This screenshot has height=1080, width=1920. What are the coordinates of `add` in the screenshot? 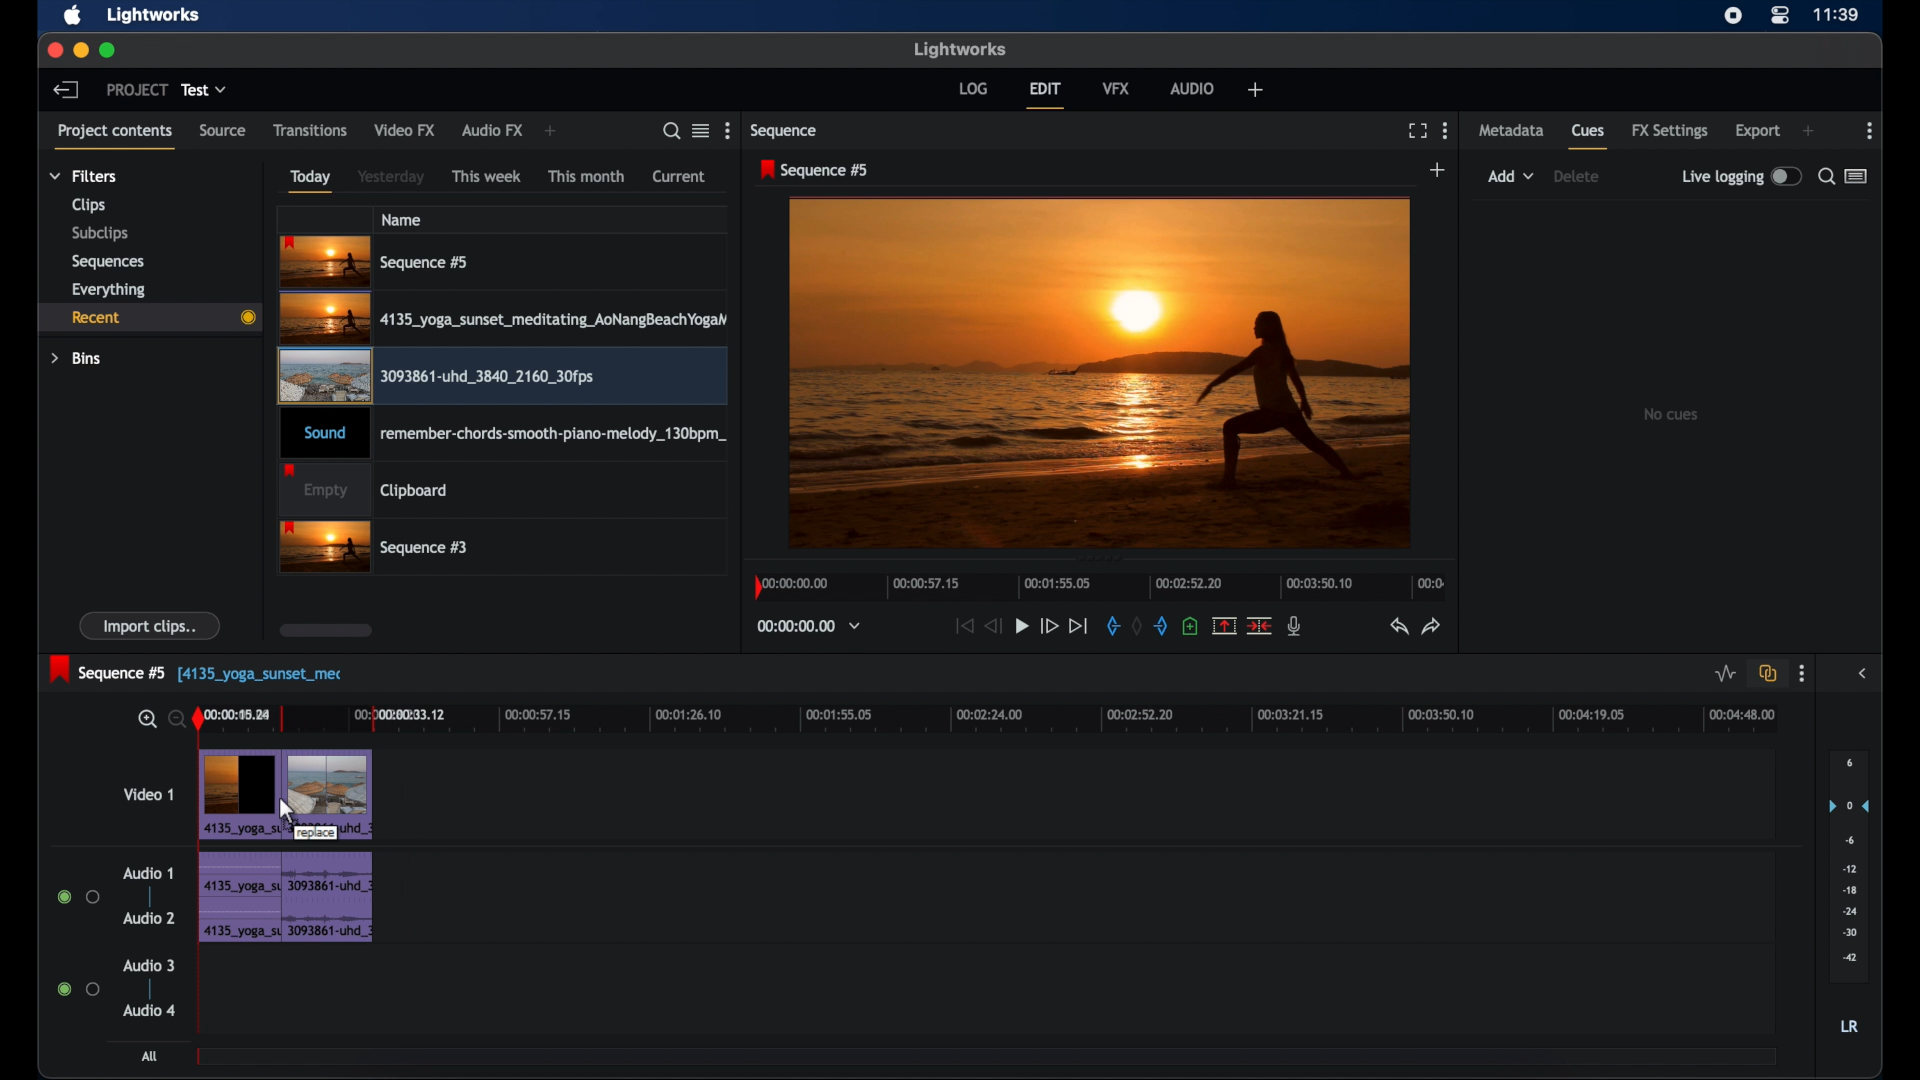 It's located at (550, 130).